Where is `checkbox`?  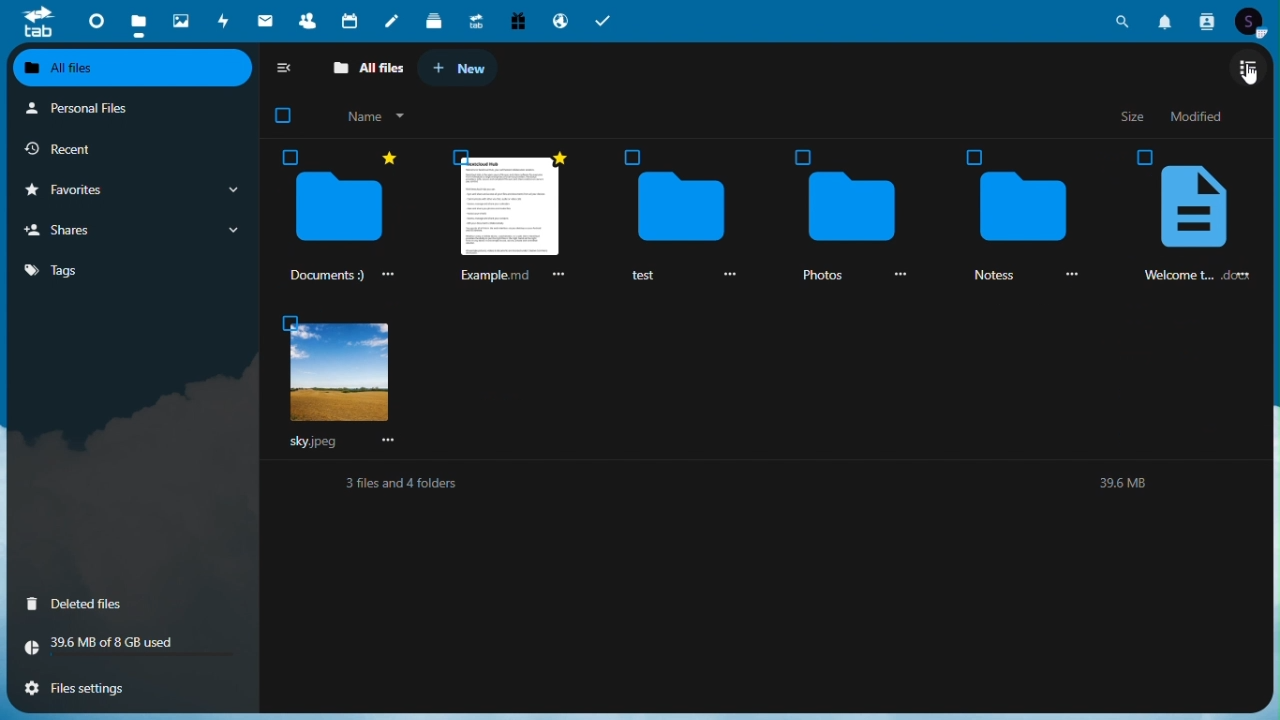 checkbox is located at coordinates (801, 157).